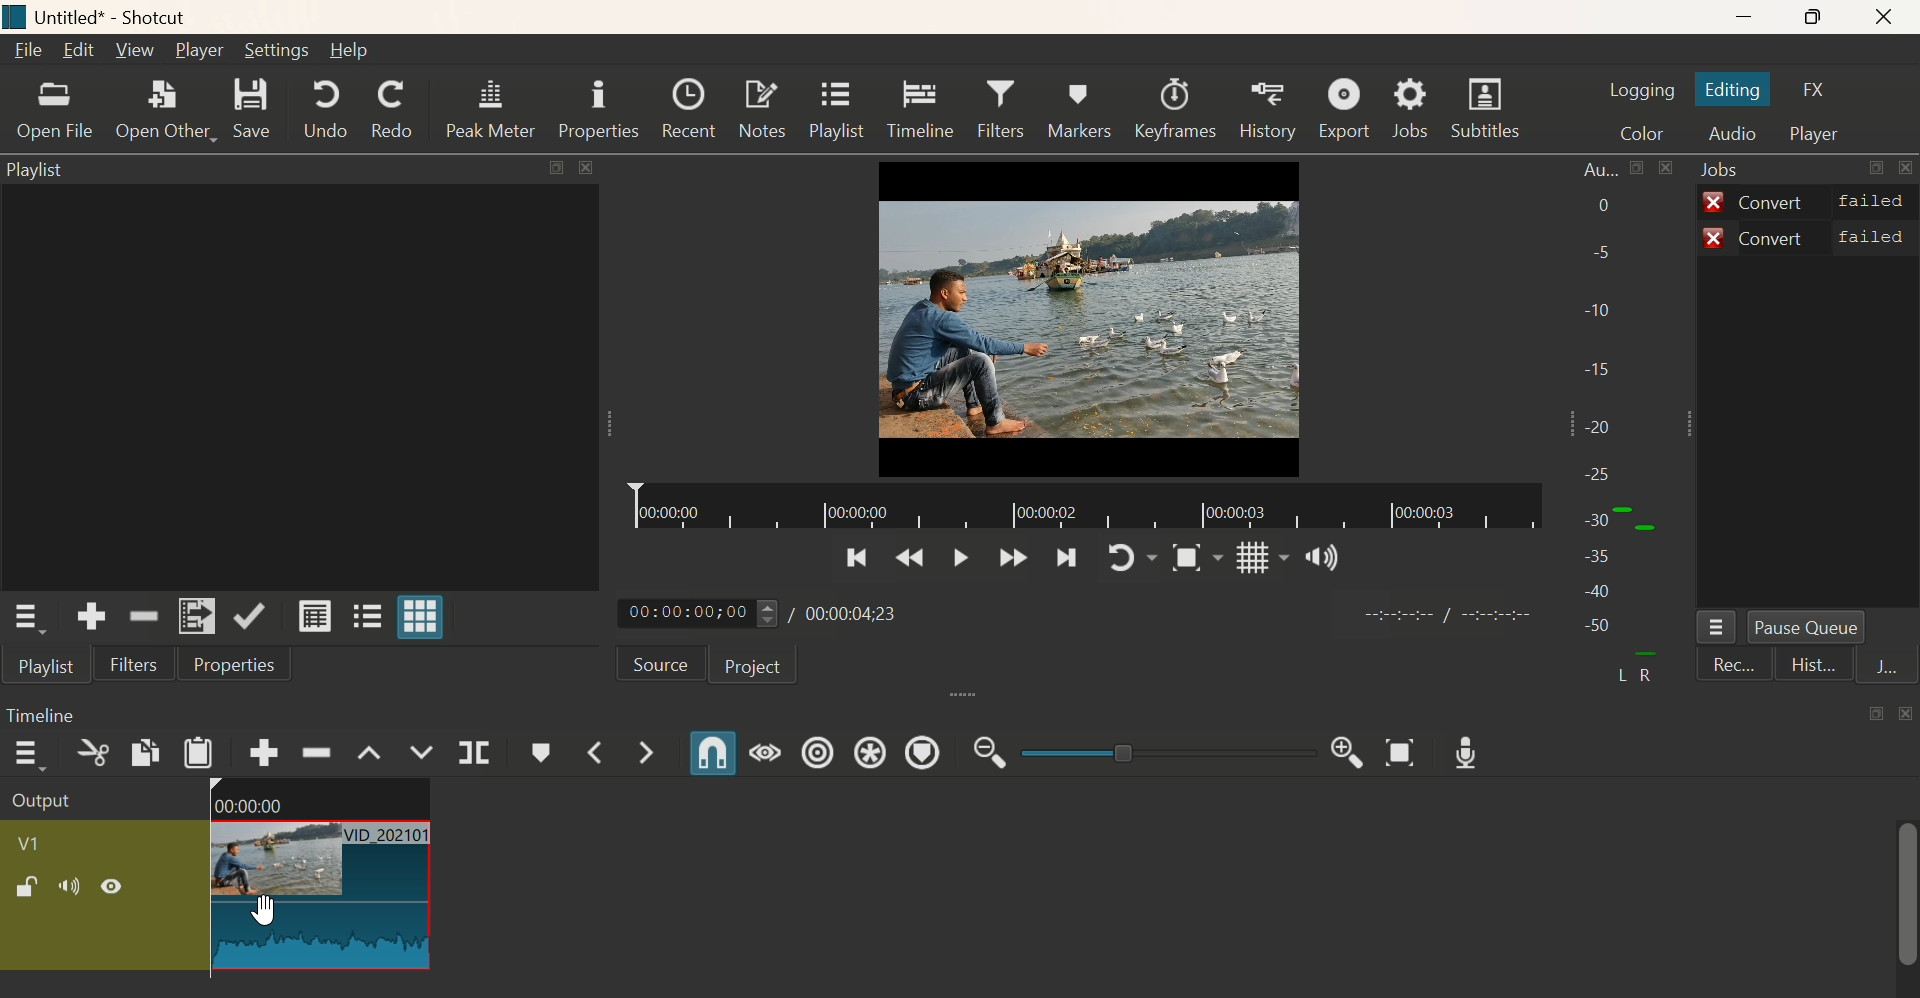  What do you see at coordinates (910, 562) in the screenshot?
I see `Previous` at bounding box center [910, 562].